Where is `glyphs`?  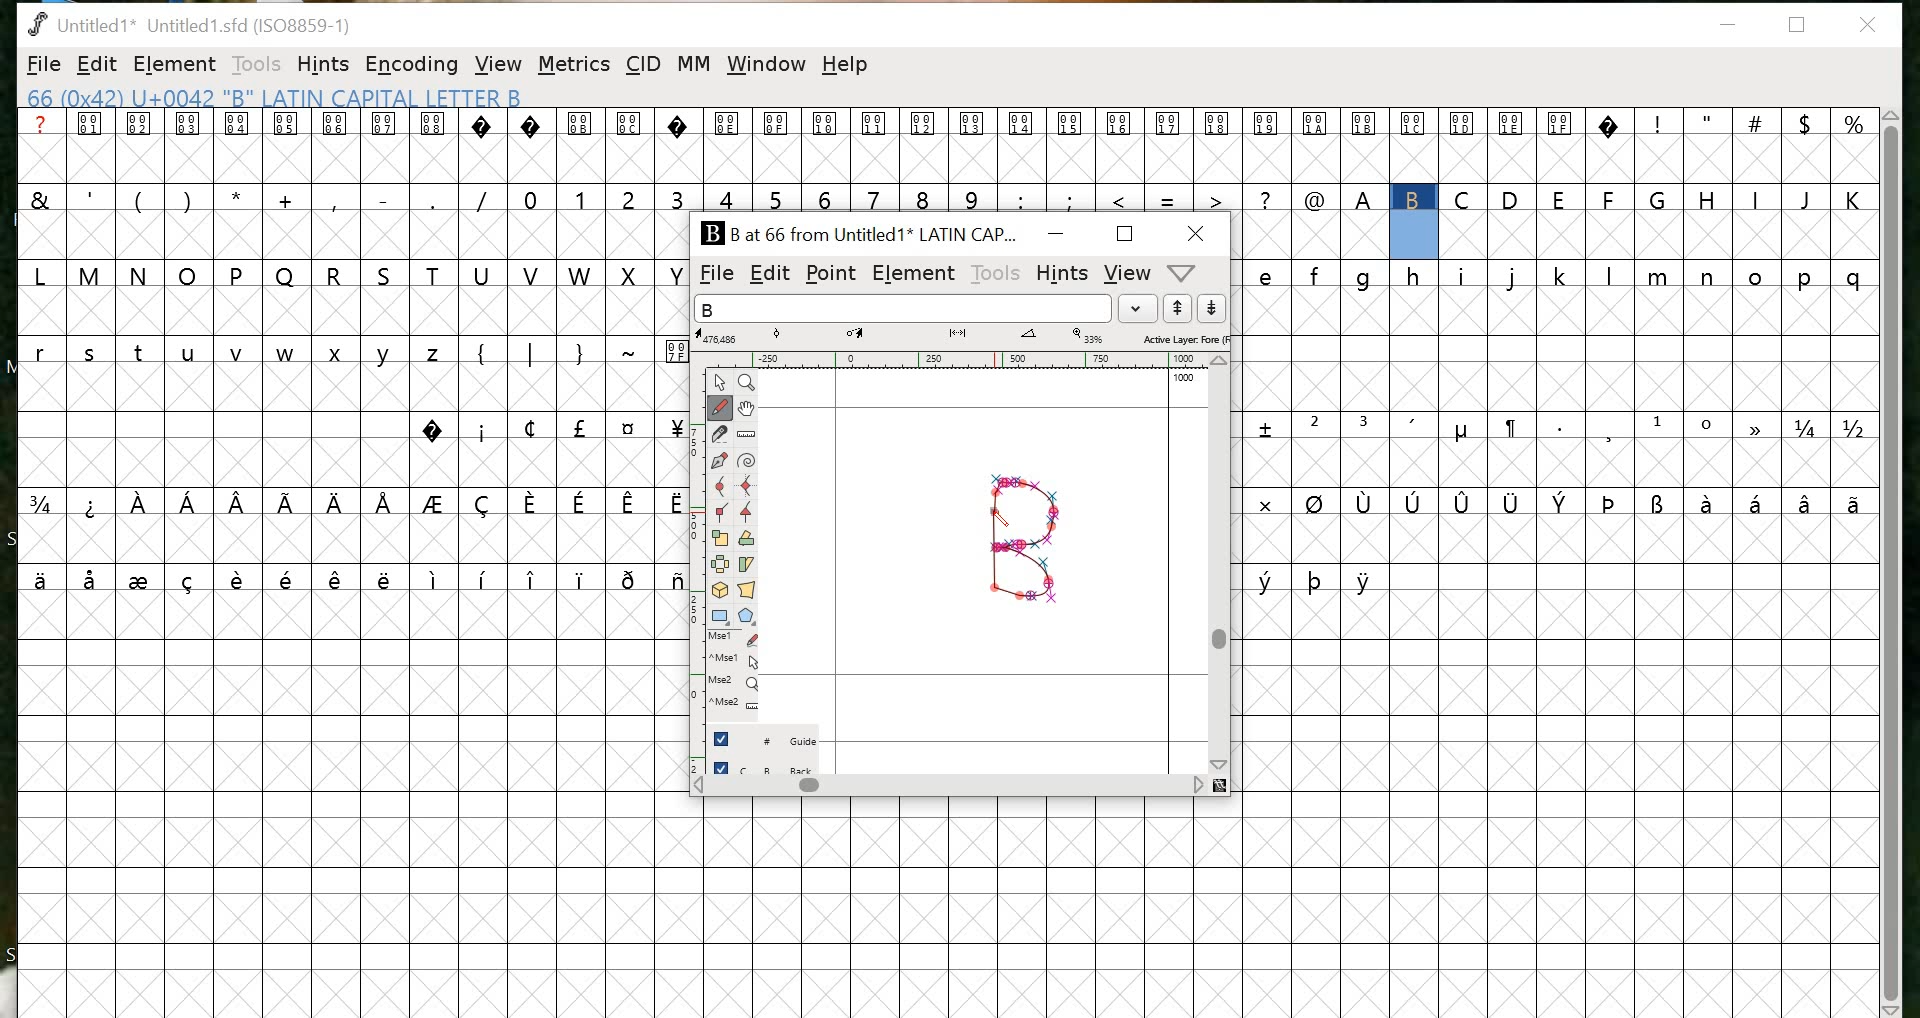
glyphs is located at coordinates (340, 360).